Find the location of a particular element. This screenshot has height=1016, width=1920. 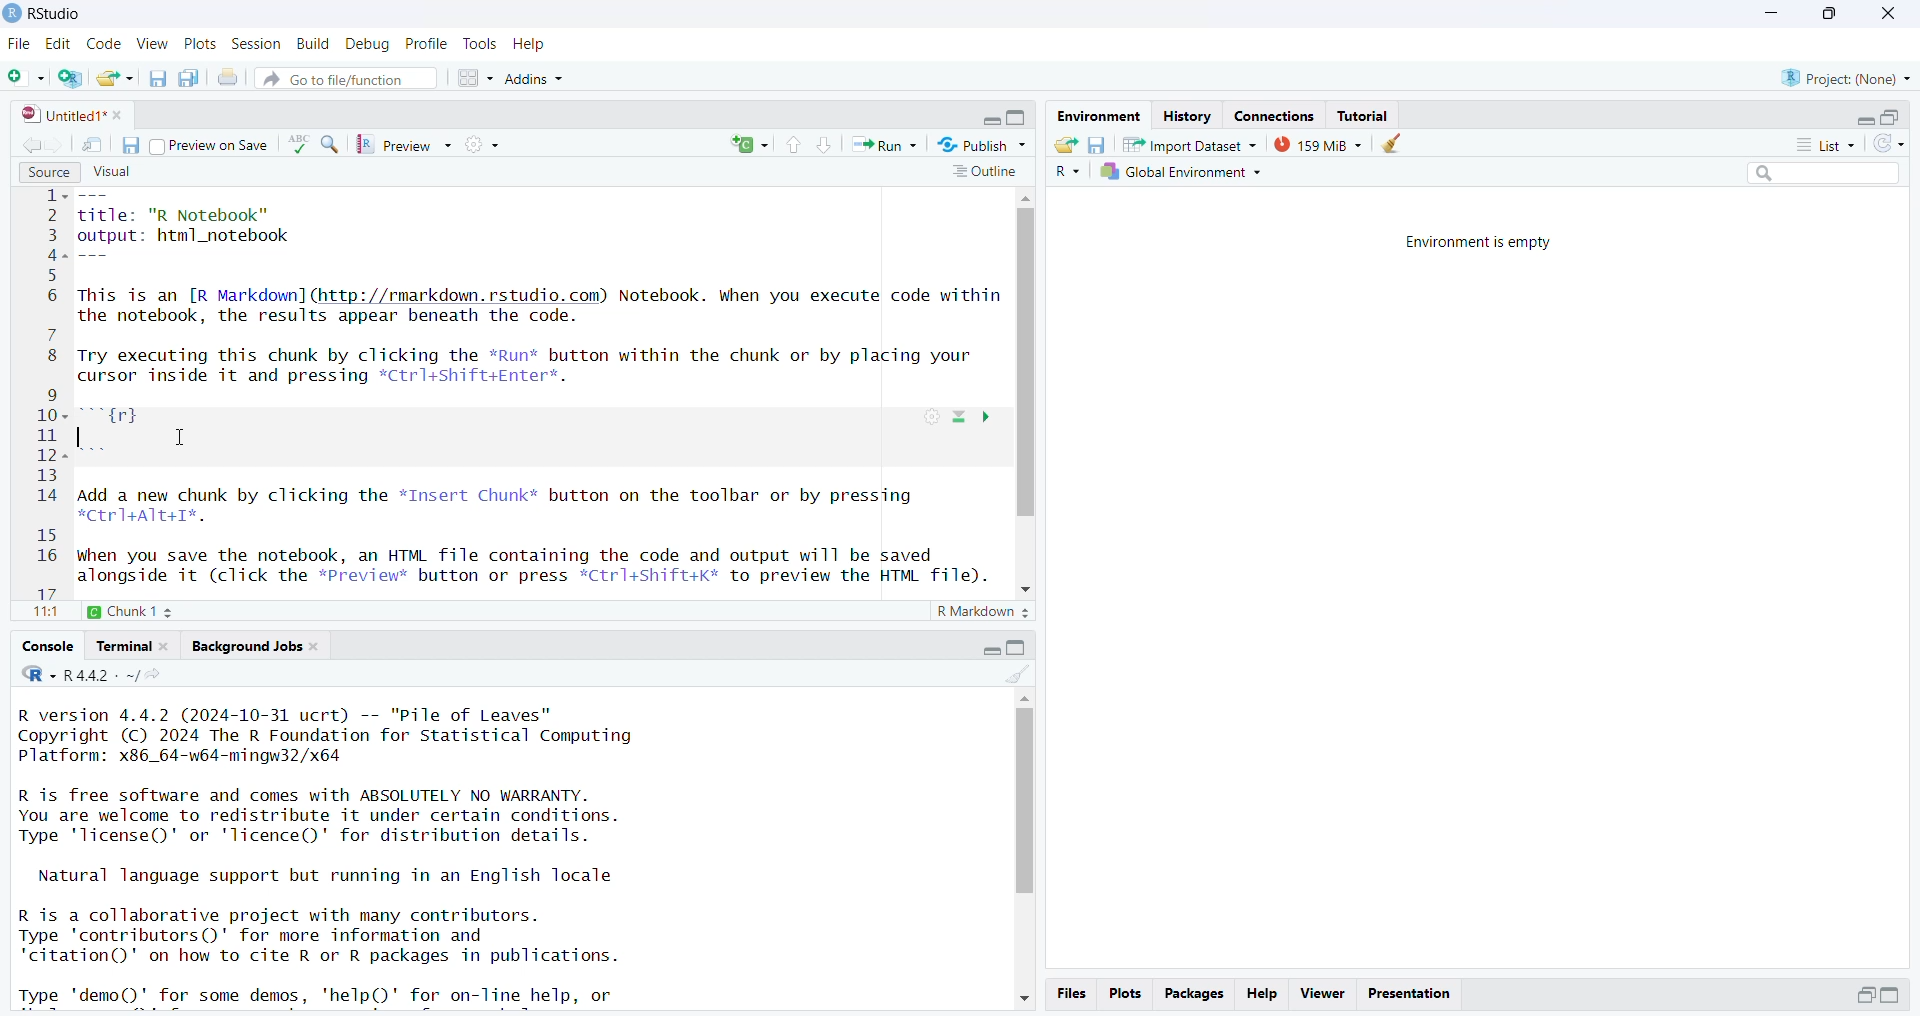

R is located at coordinates (1064, 173).